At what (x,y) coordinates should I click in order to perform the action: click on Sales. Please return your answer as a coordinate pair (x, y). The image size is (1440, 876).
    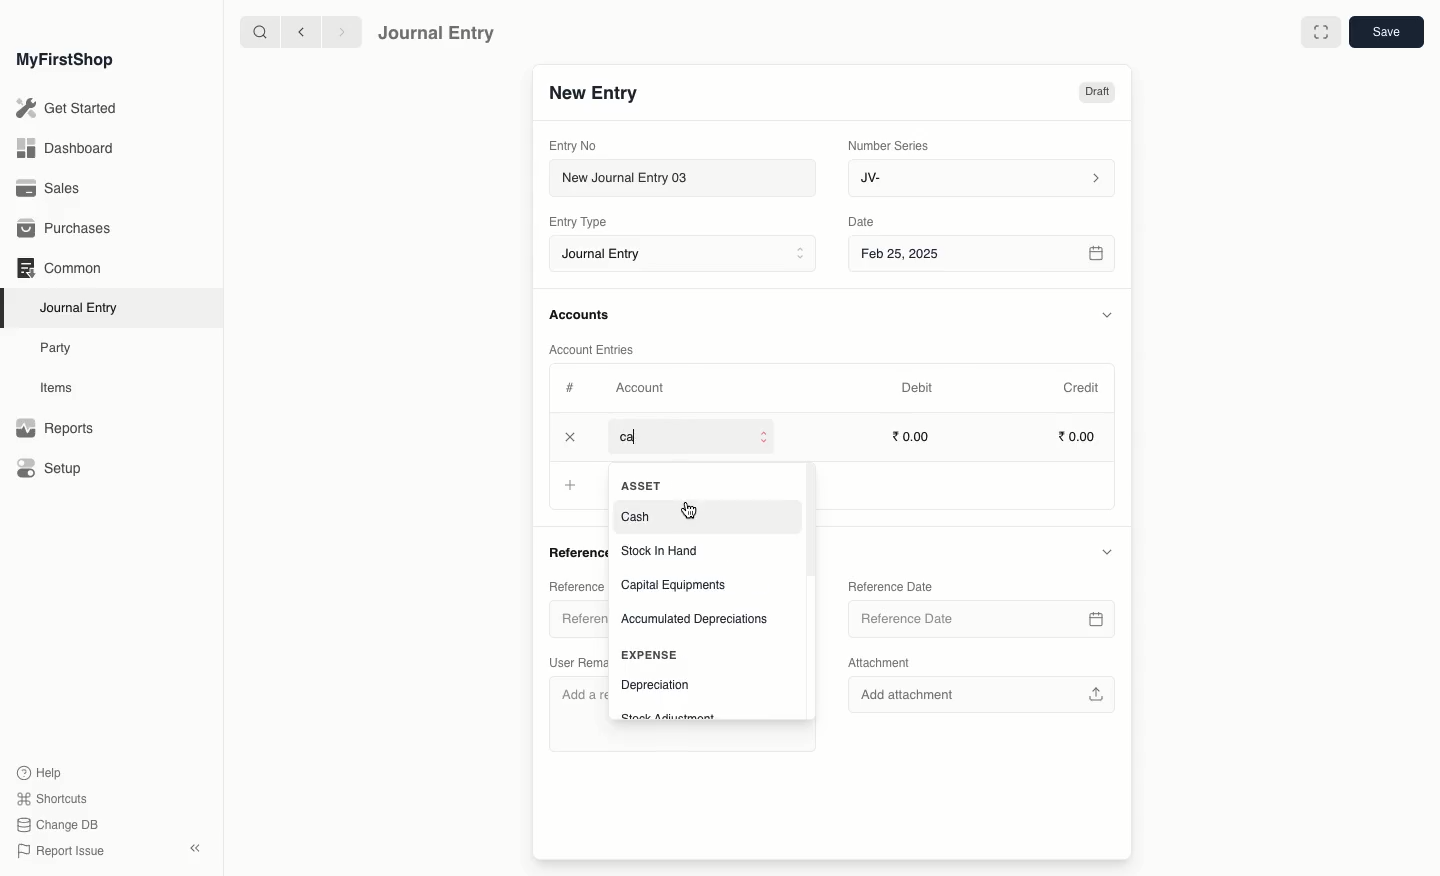
    Looking at the image, I should click on (49, 190).